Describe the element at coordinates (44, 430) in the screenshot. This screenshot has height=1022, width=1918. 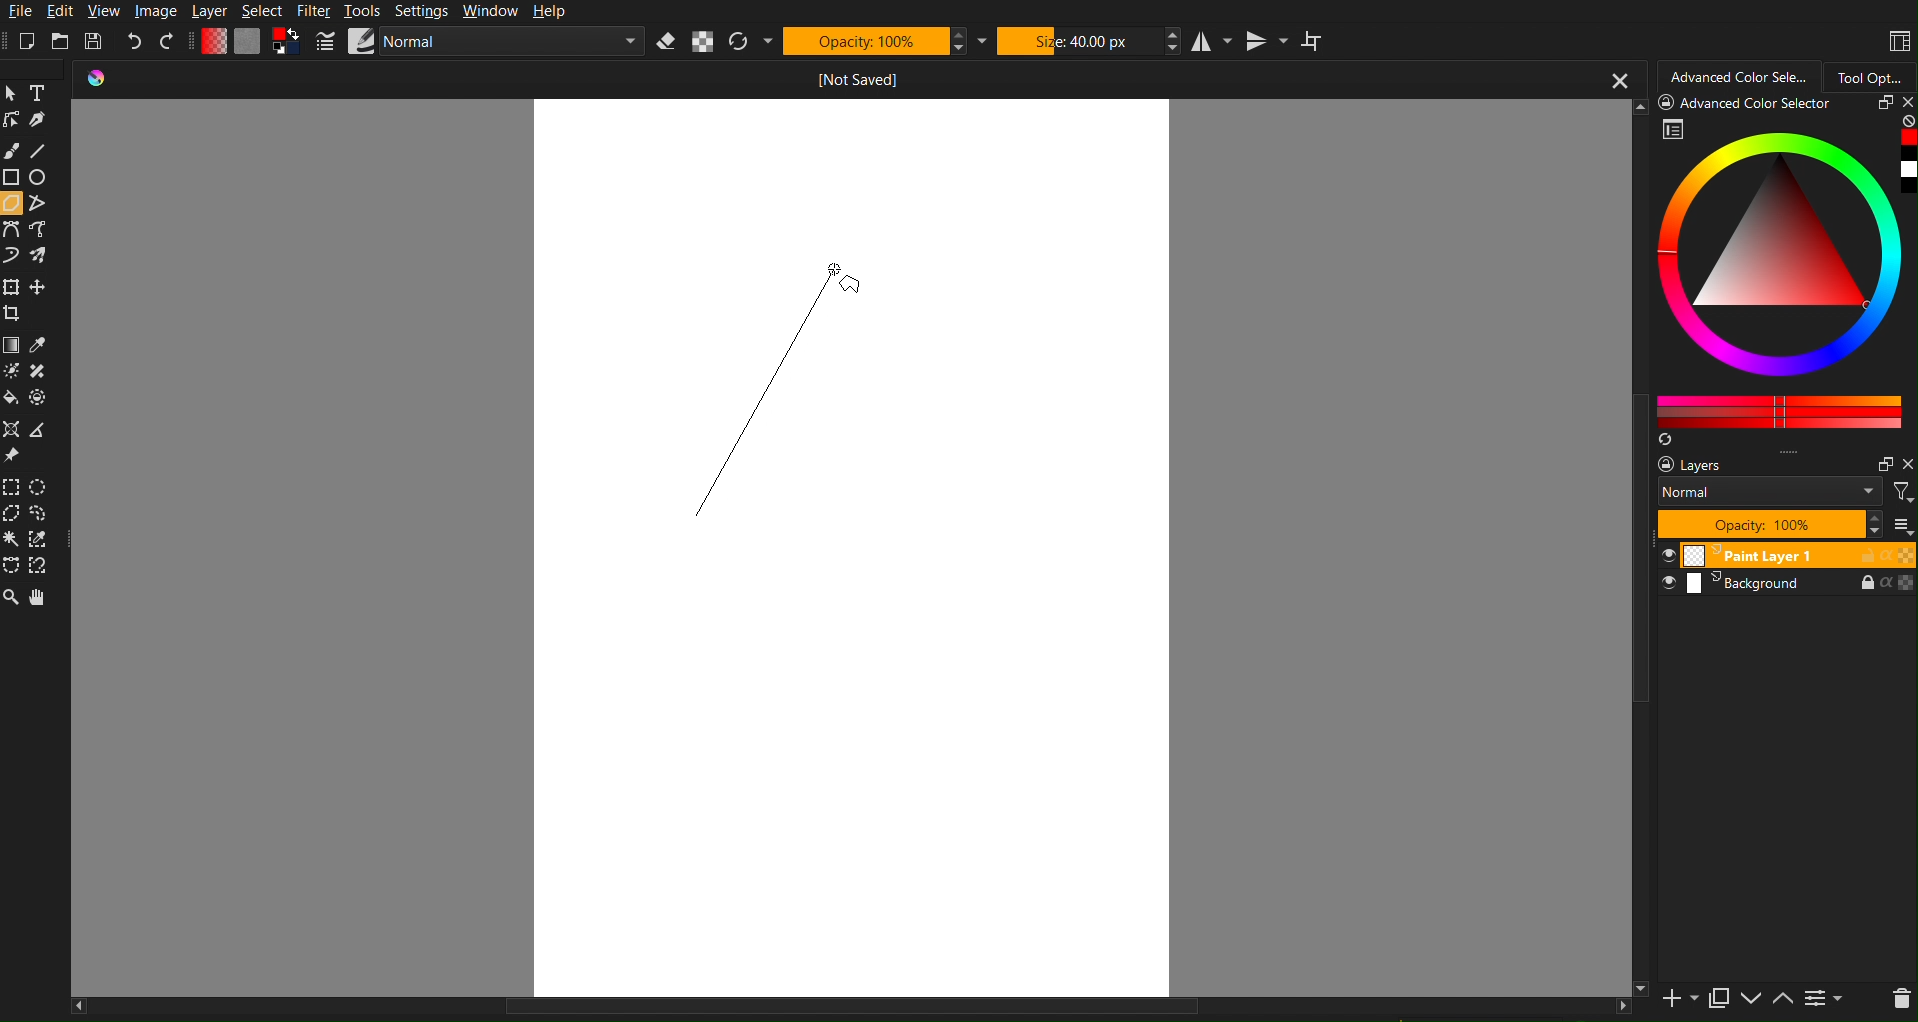
I see `measure the distance between two points` at that location.